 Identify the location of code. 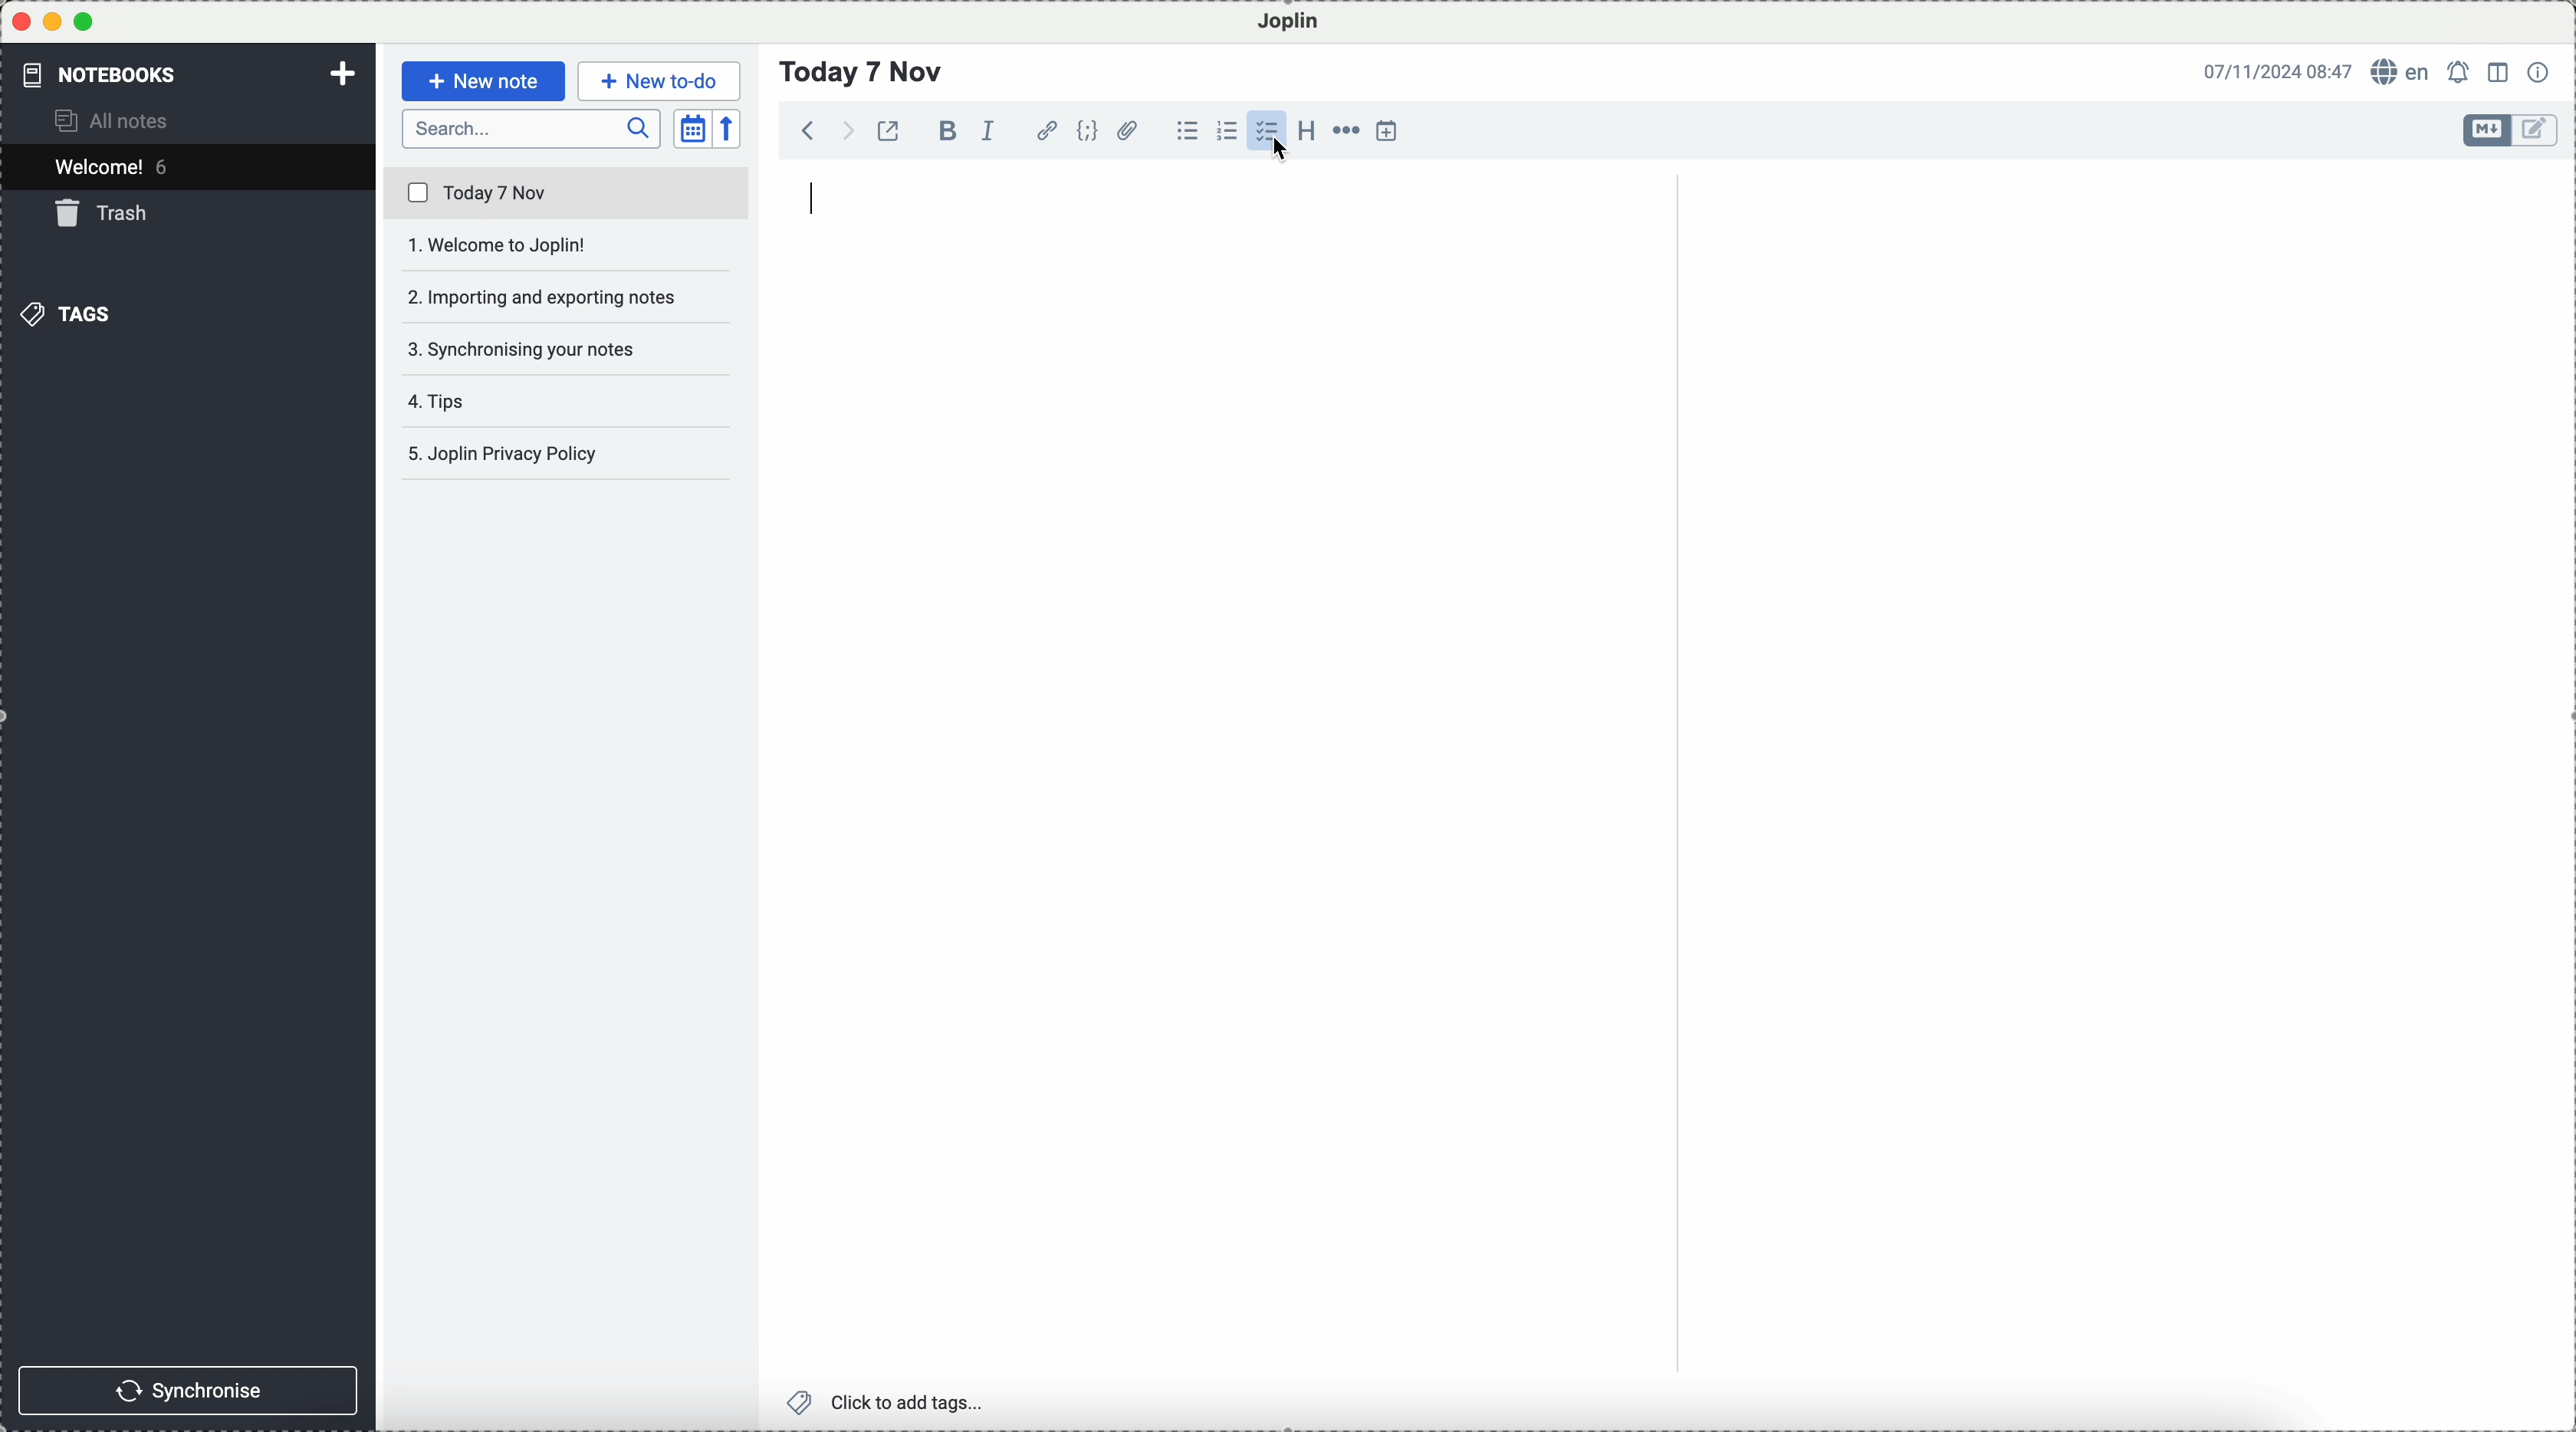
(1087, 130).